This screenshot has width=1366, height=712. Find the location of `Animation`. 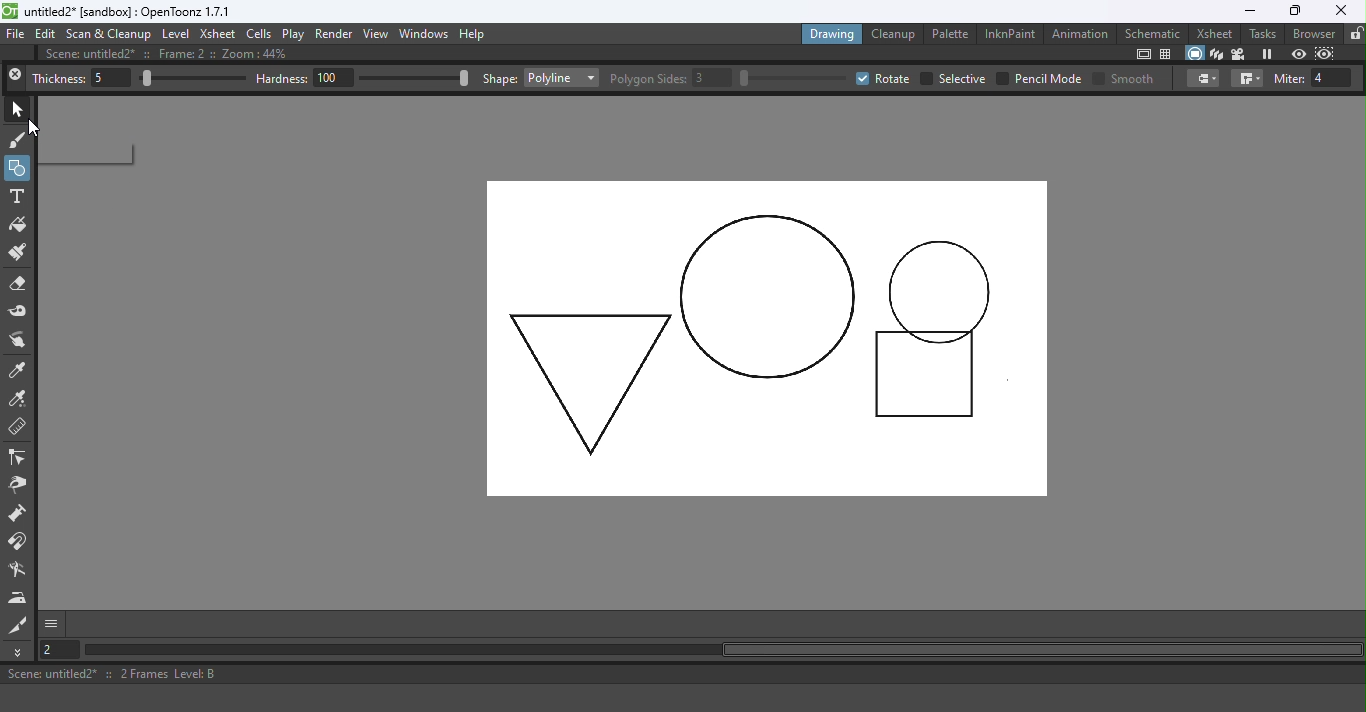

Animation is located at coordinates (1081, 33).